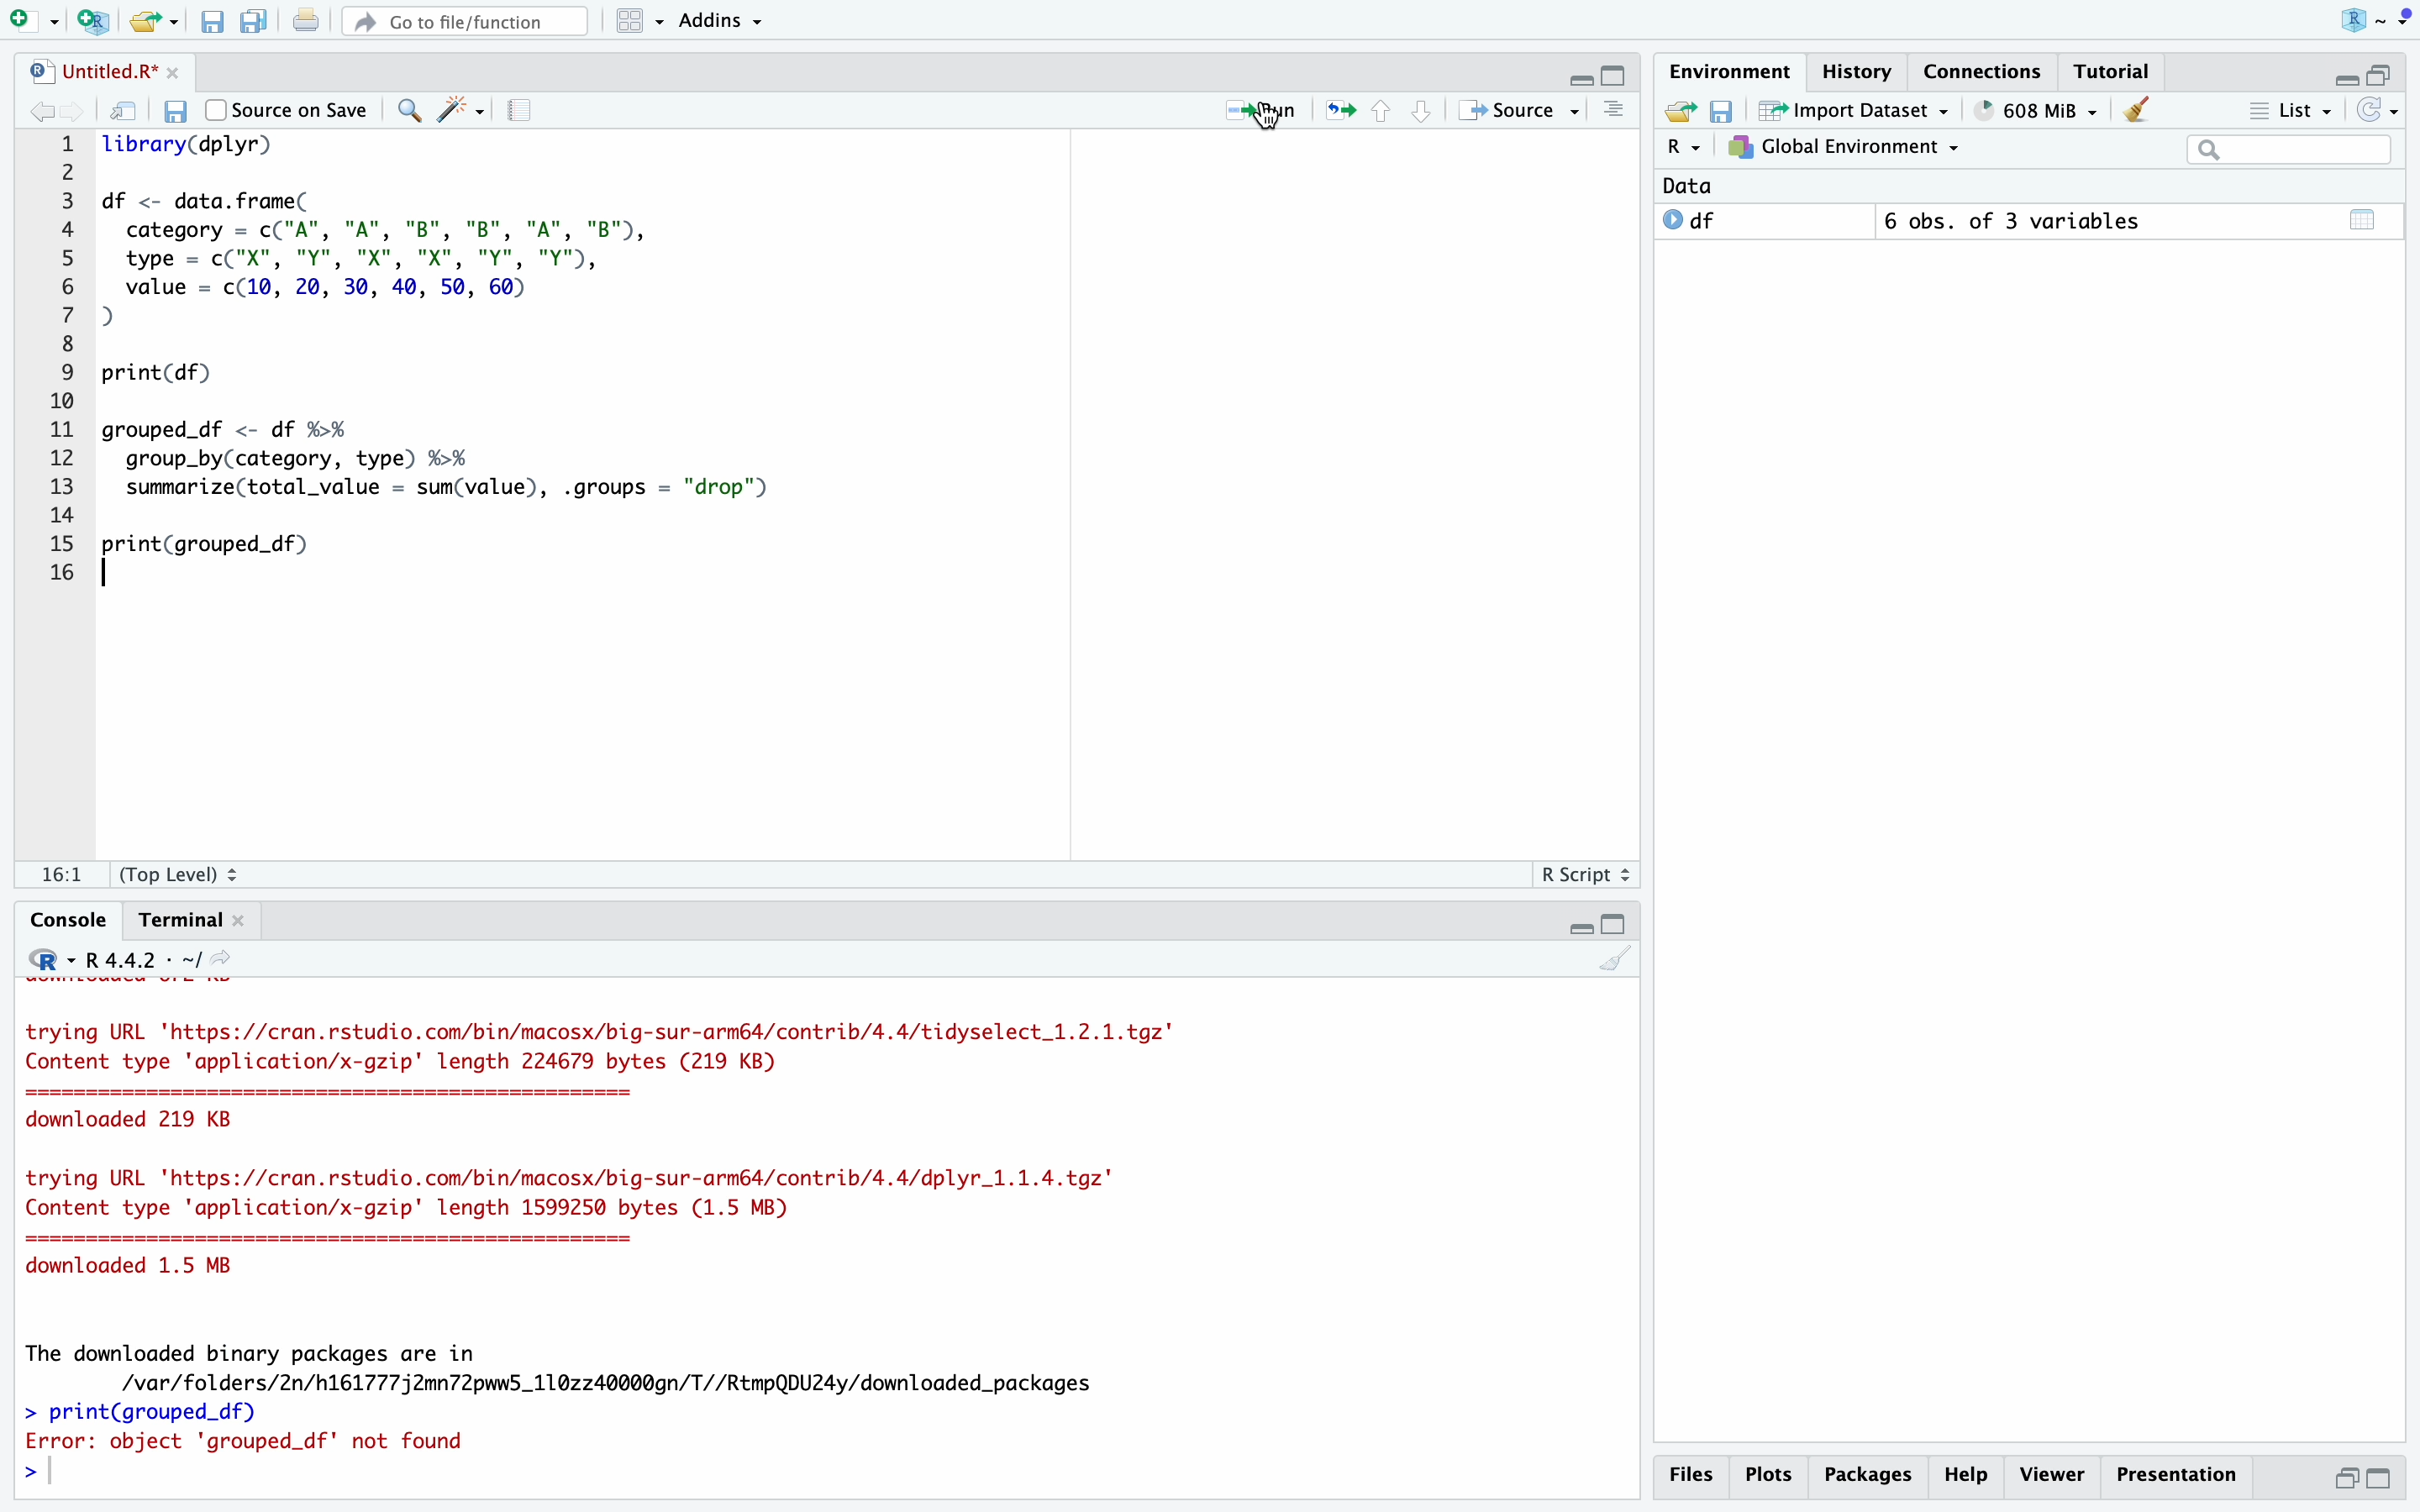 The width and height of the screenshot is (2420, 1512). Describe the element at coordinates (1519, 110) in the screenshot. I see `Source` at that location.